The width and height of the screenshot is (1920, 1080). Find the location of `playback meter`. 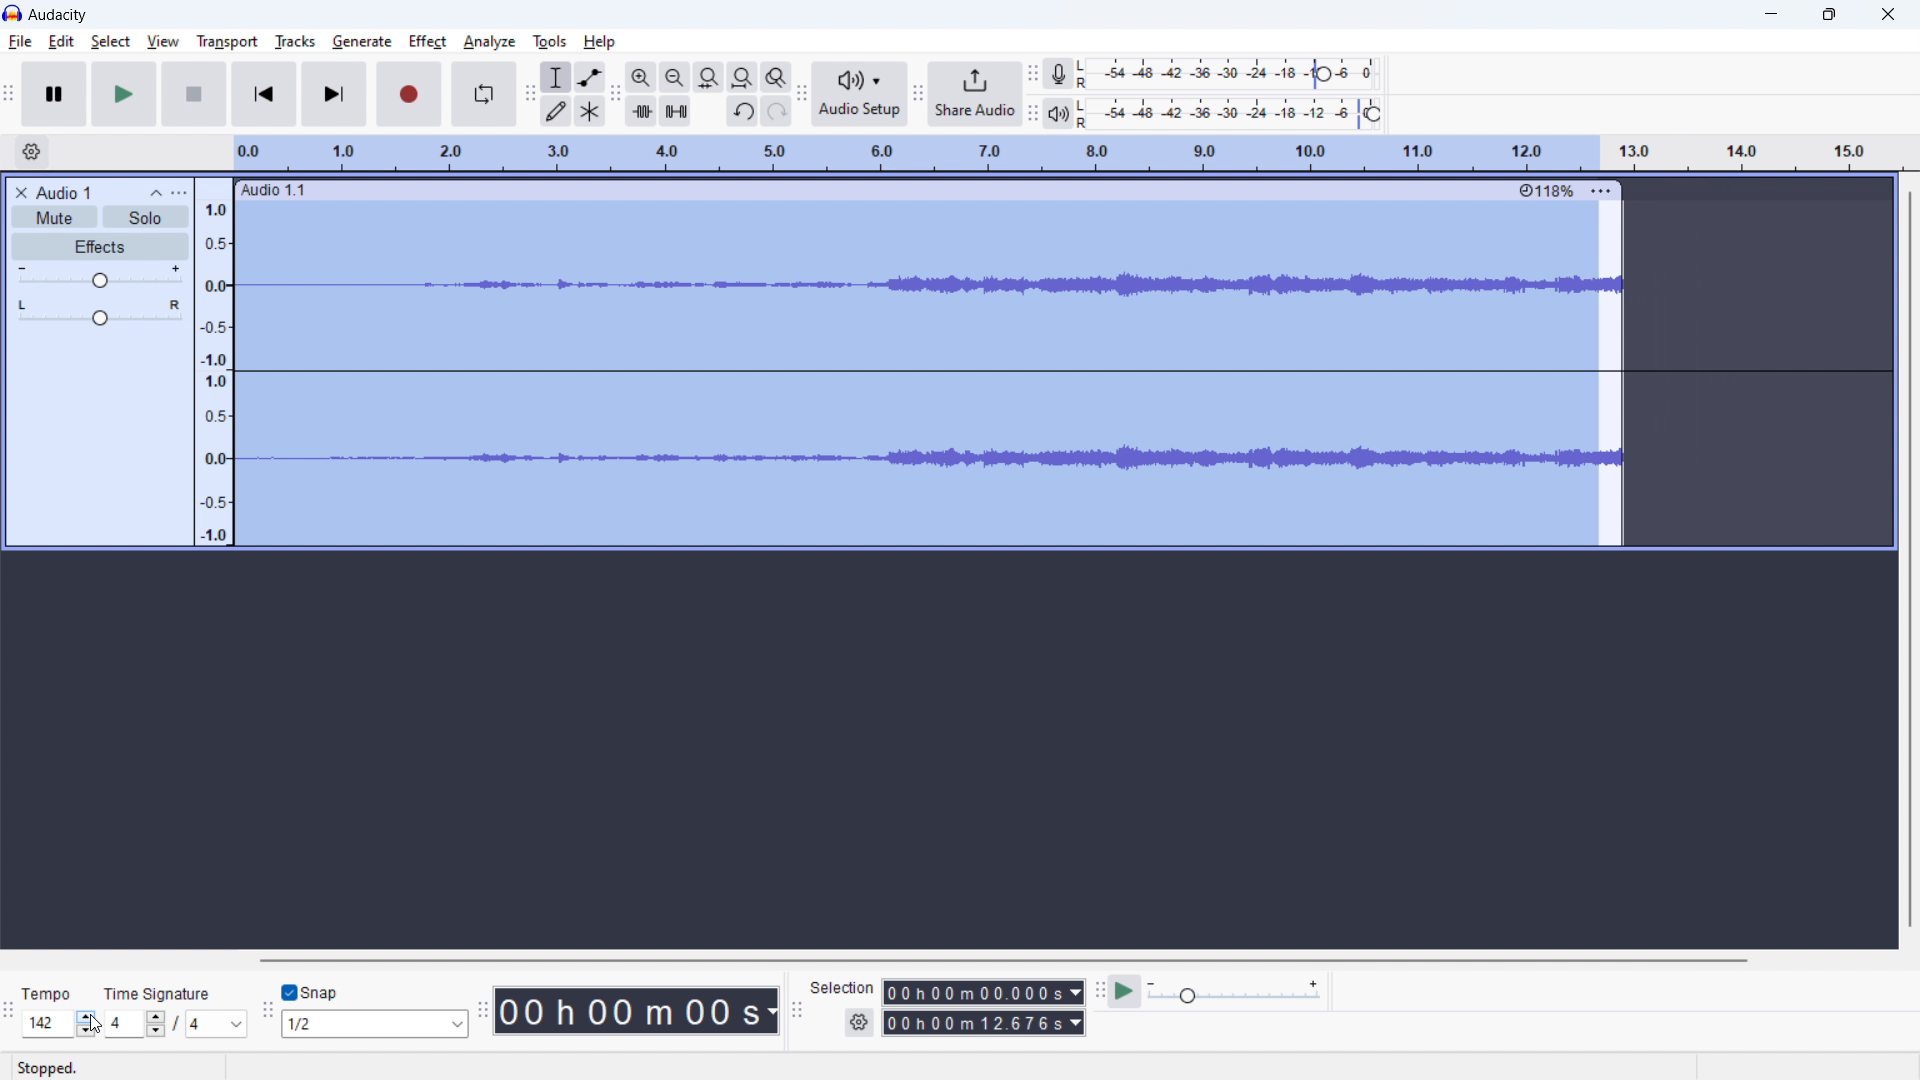

playback meter is located at coordinates (1056, 113).